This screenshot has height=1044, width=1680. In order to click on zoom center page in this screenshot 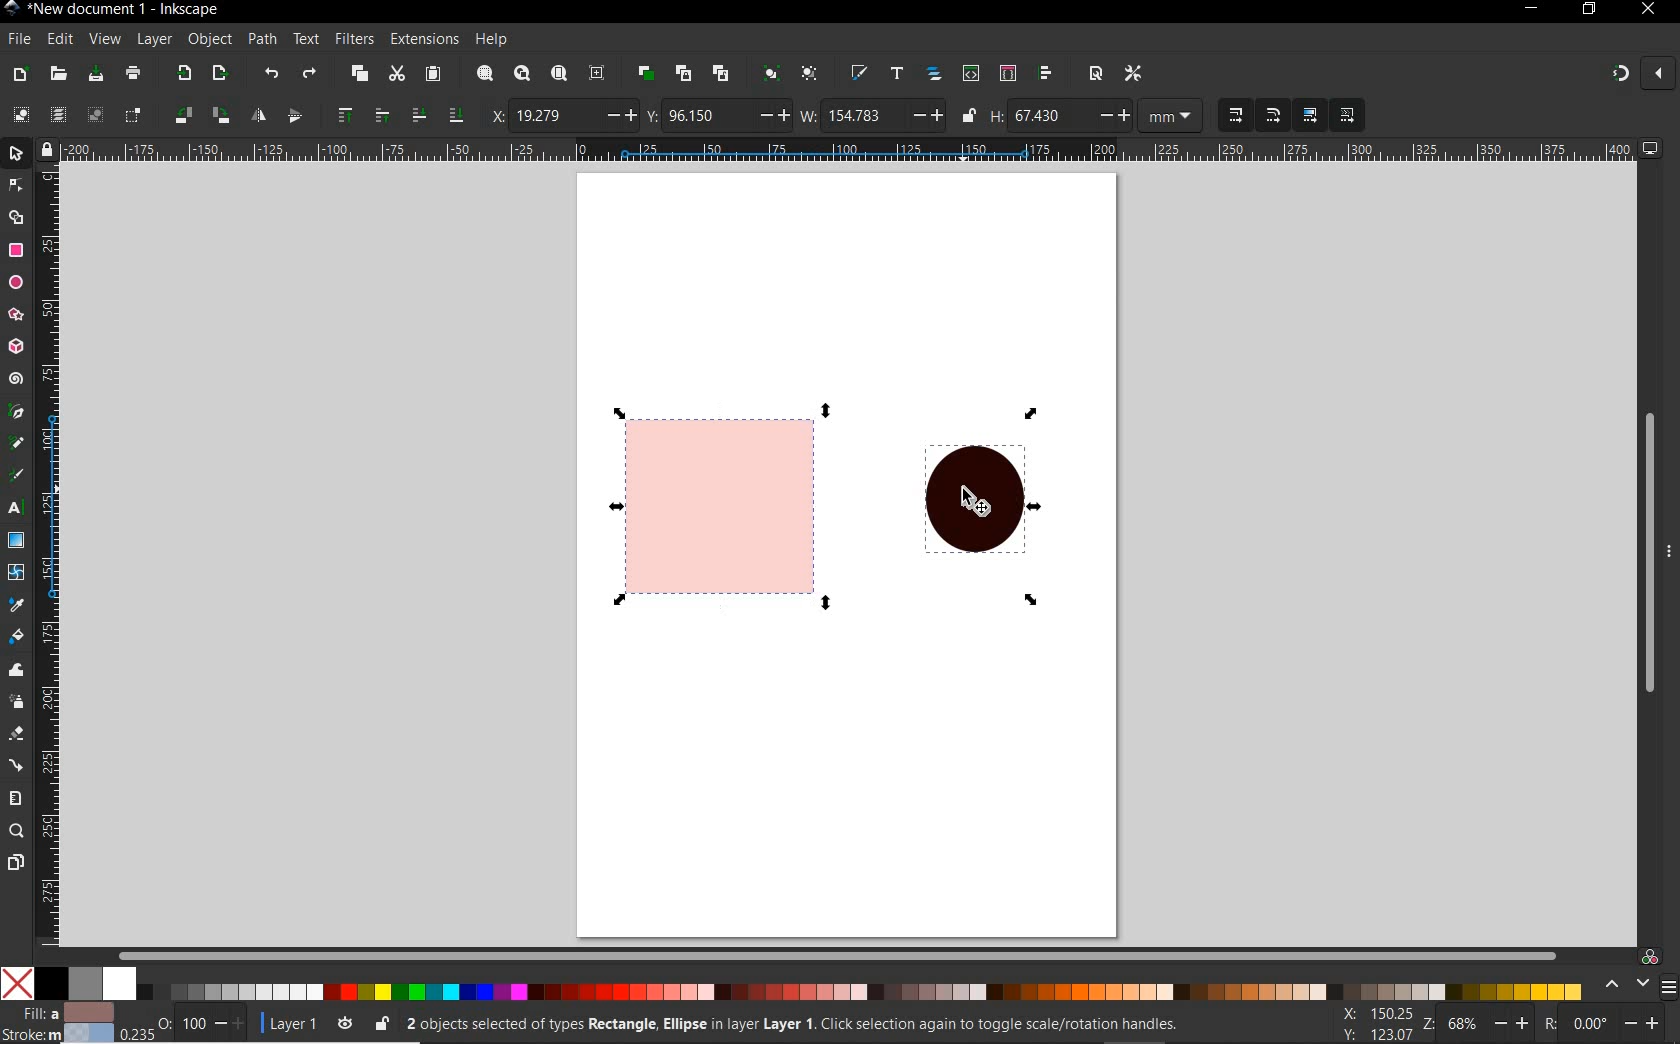, I will do `click(597, 73)`.